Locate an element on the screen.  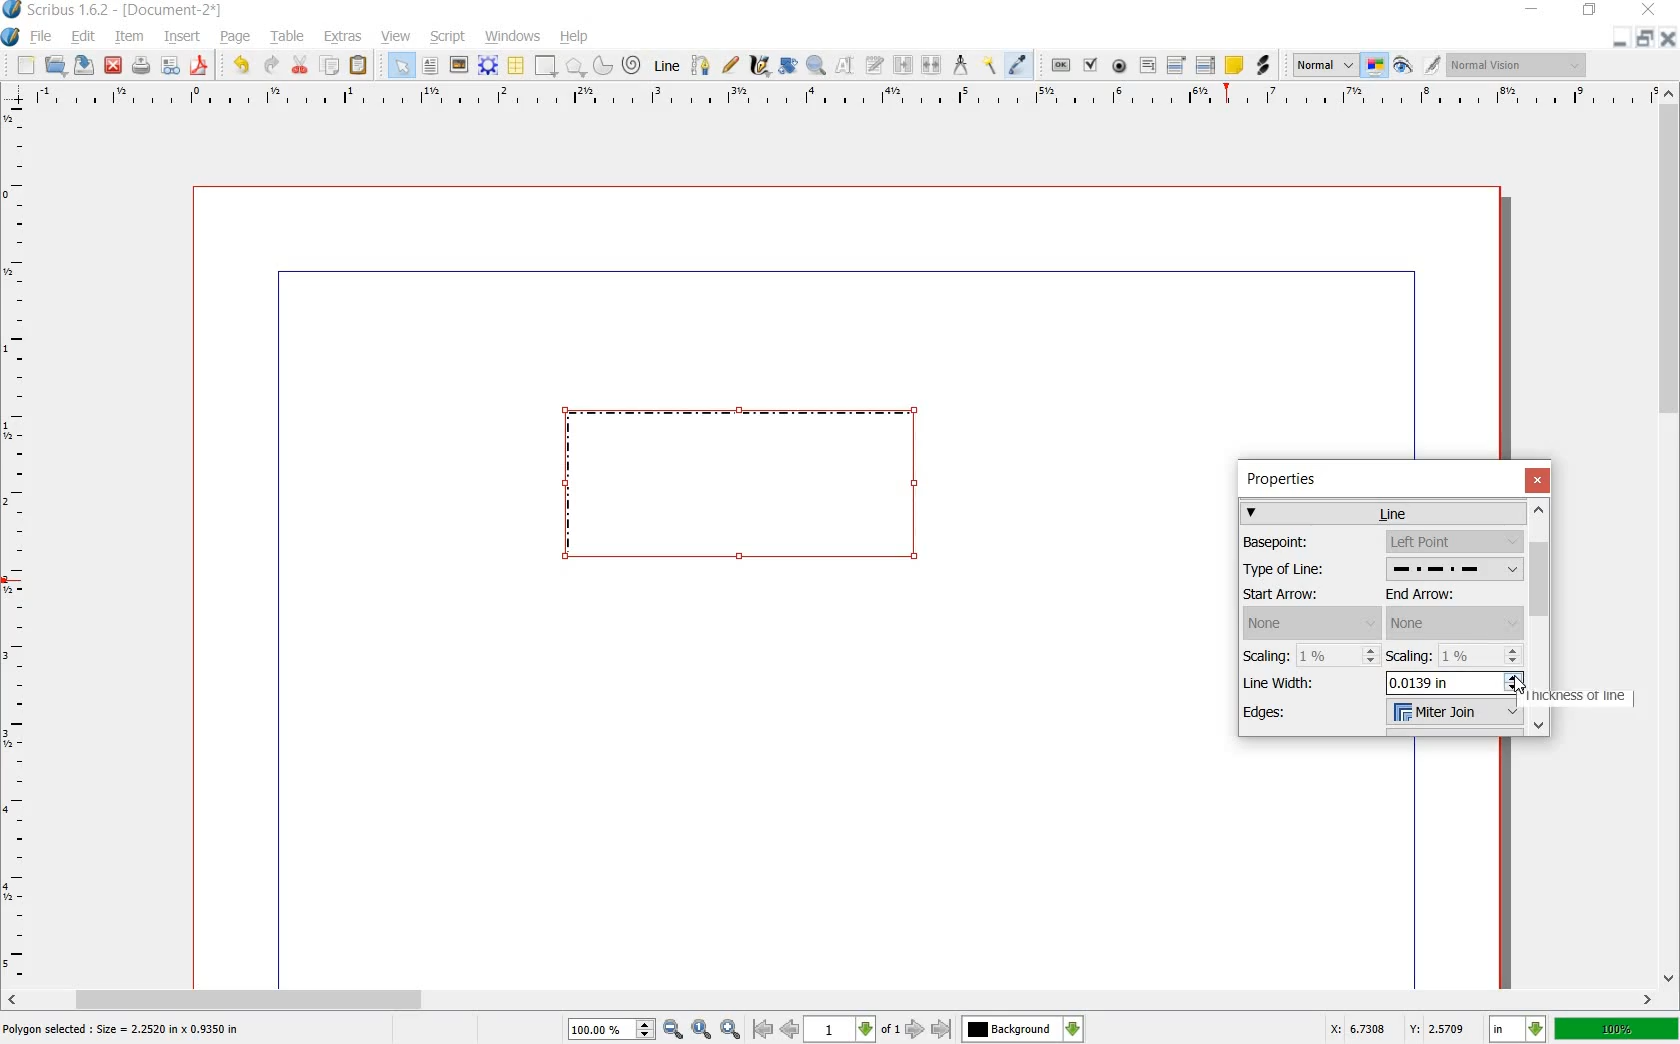
BEZIER CURVE is located at coordinates (703, 66).